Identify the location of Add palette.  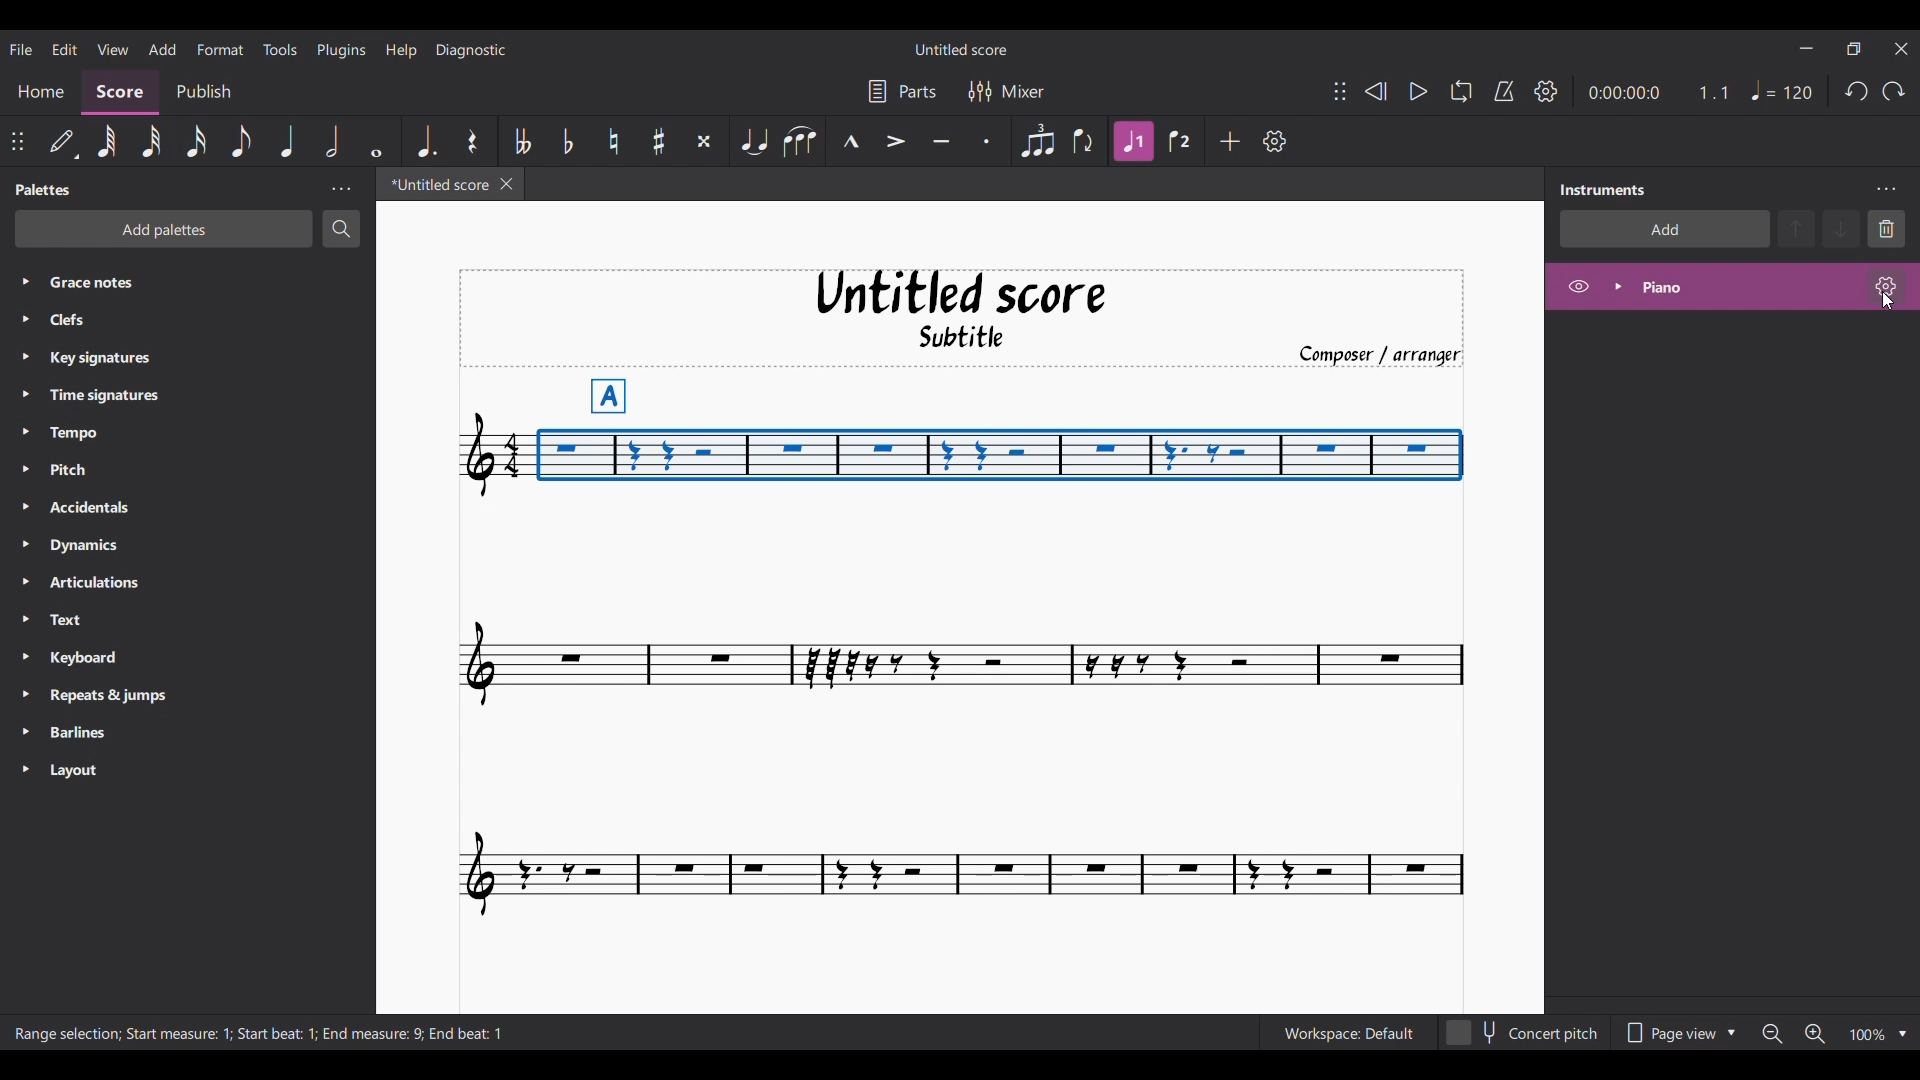
(164, 229).